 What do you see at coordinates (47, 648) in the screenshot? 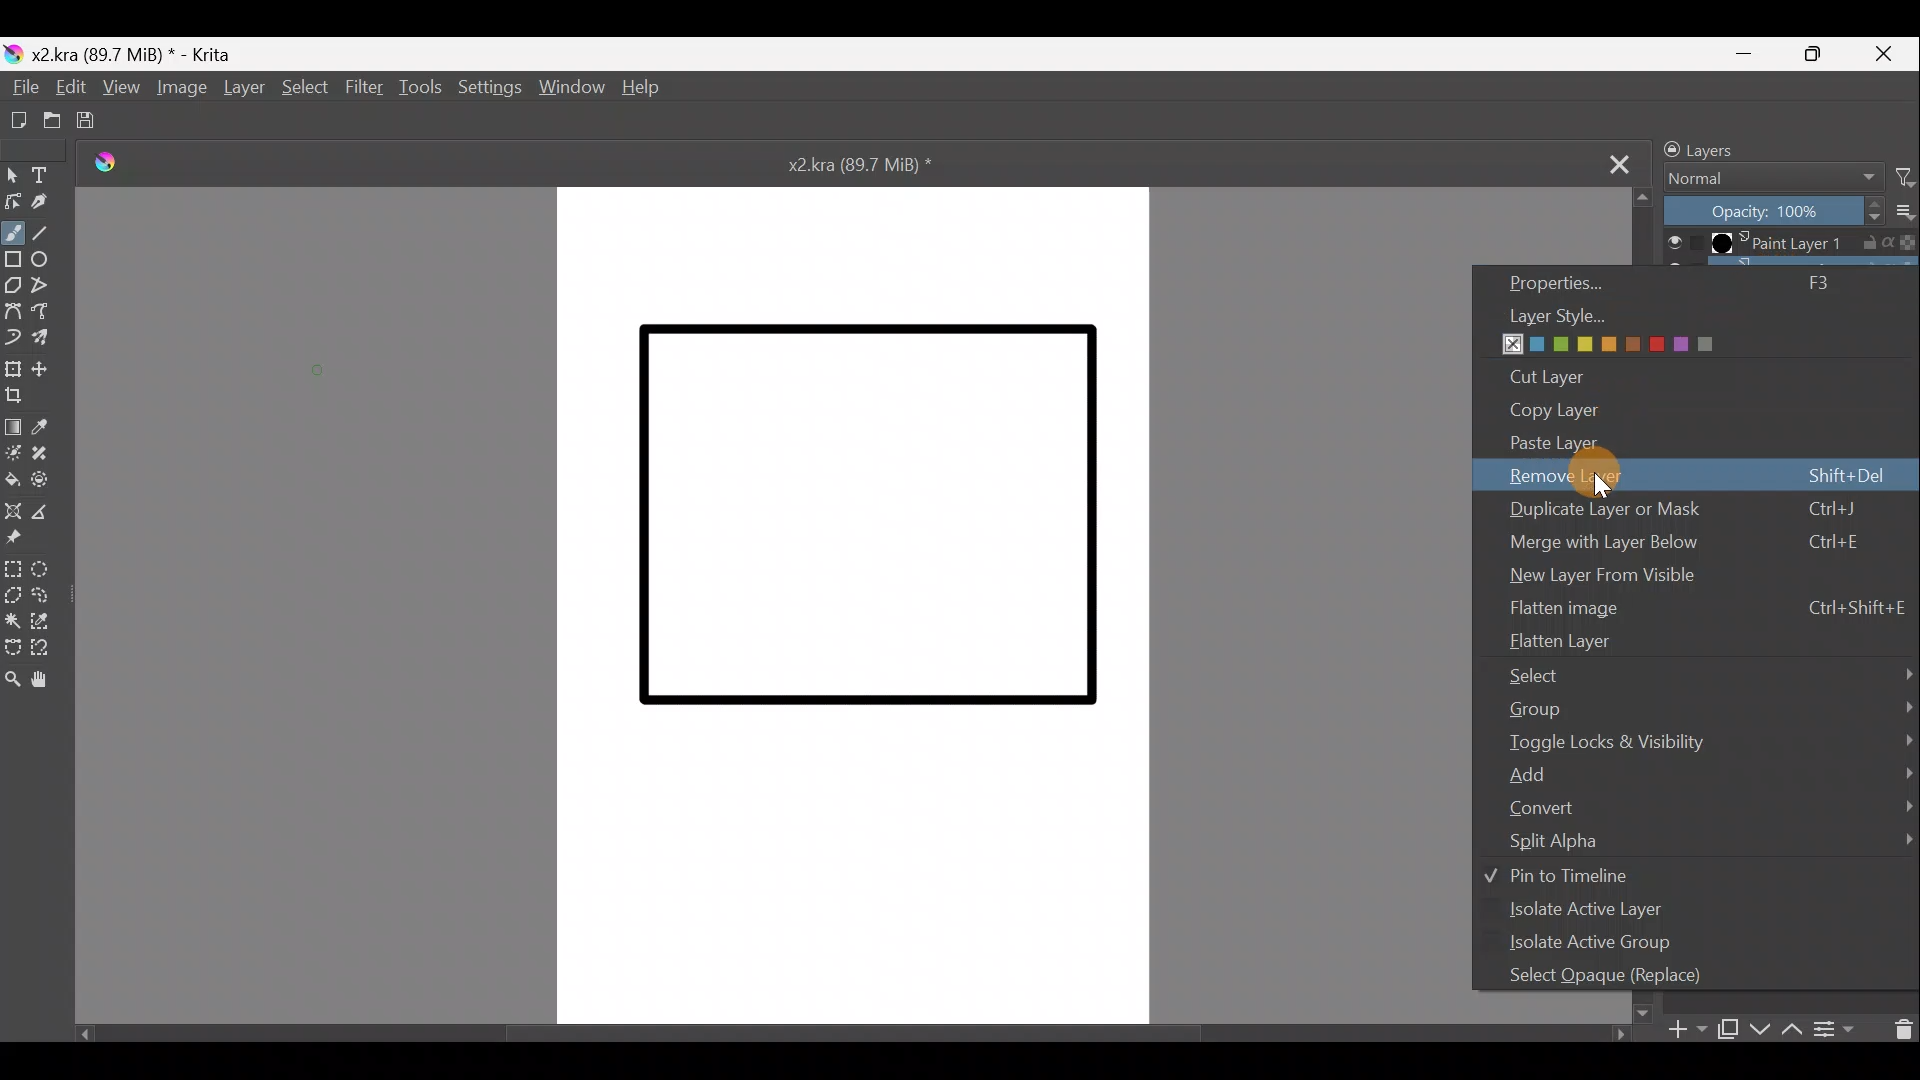
I see `Magnetic curve selection tool` at bounding box center [47, 648].